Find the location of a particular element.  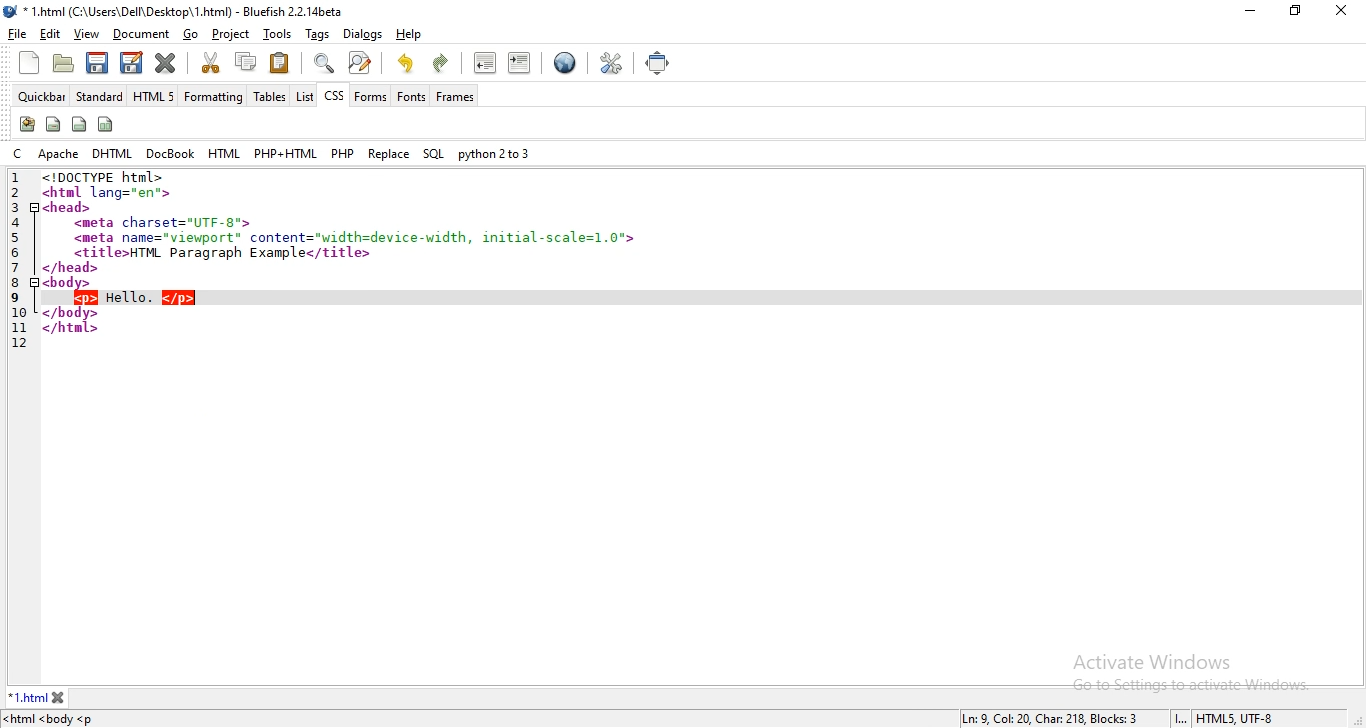

restore windows is located at coordinates (1293, 11).